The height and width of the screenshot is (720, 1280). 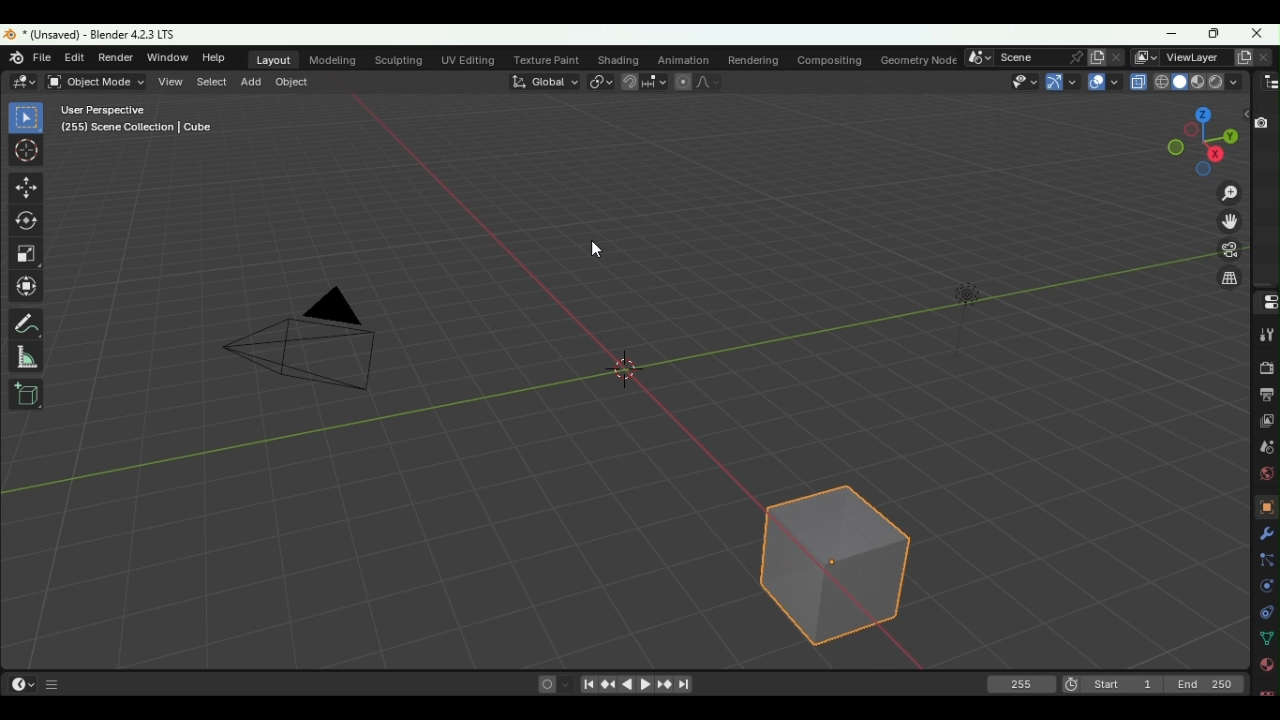 What do you see at coordinates (1240, 57) in the screenshot?
I see `Add view layer` at bounding box center [1240, 57].